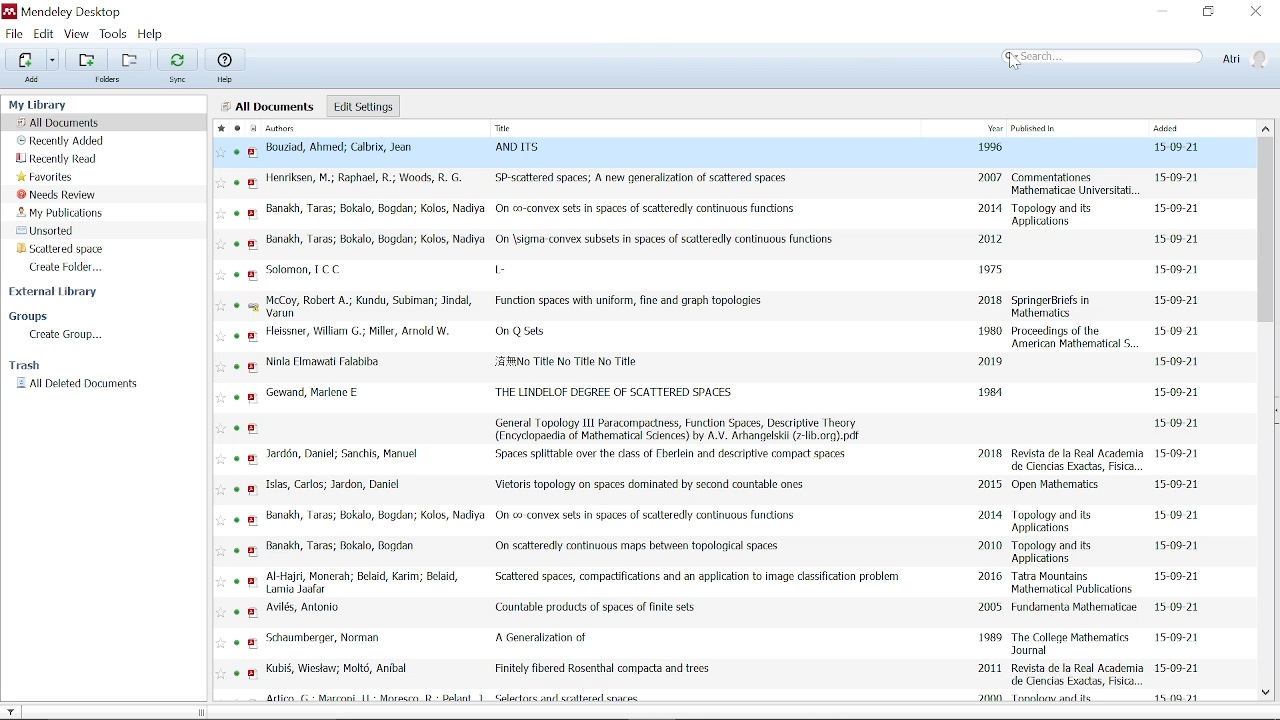 The width and height of the screenshot is (1280, 720). Describe the element at coordinates (71, 159) in the screenshot. I see `Recently read` at that location.